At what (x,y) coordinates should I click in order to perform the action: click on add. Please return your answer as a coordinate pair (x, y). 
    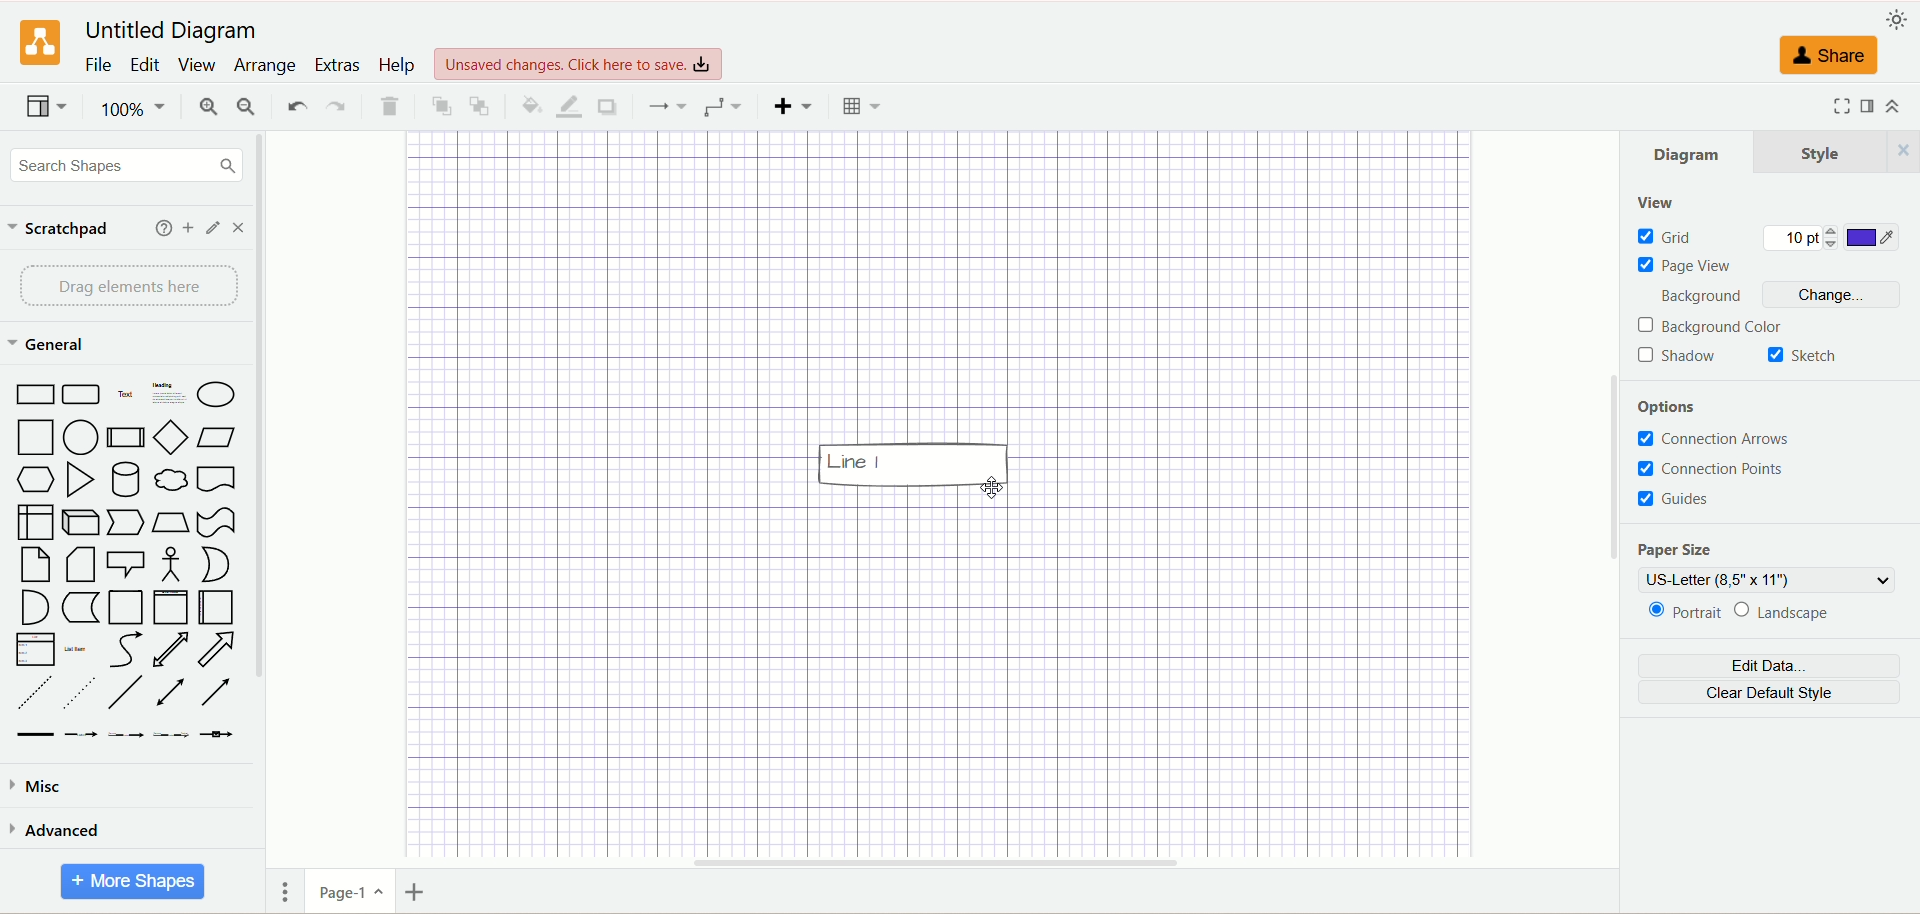
    Looking at the image, I should click on (159, 228).